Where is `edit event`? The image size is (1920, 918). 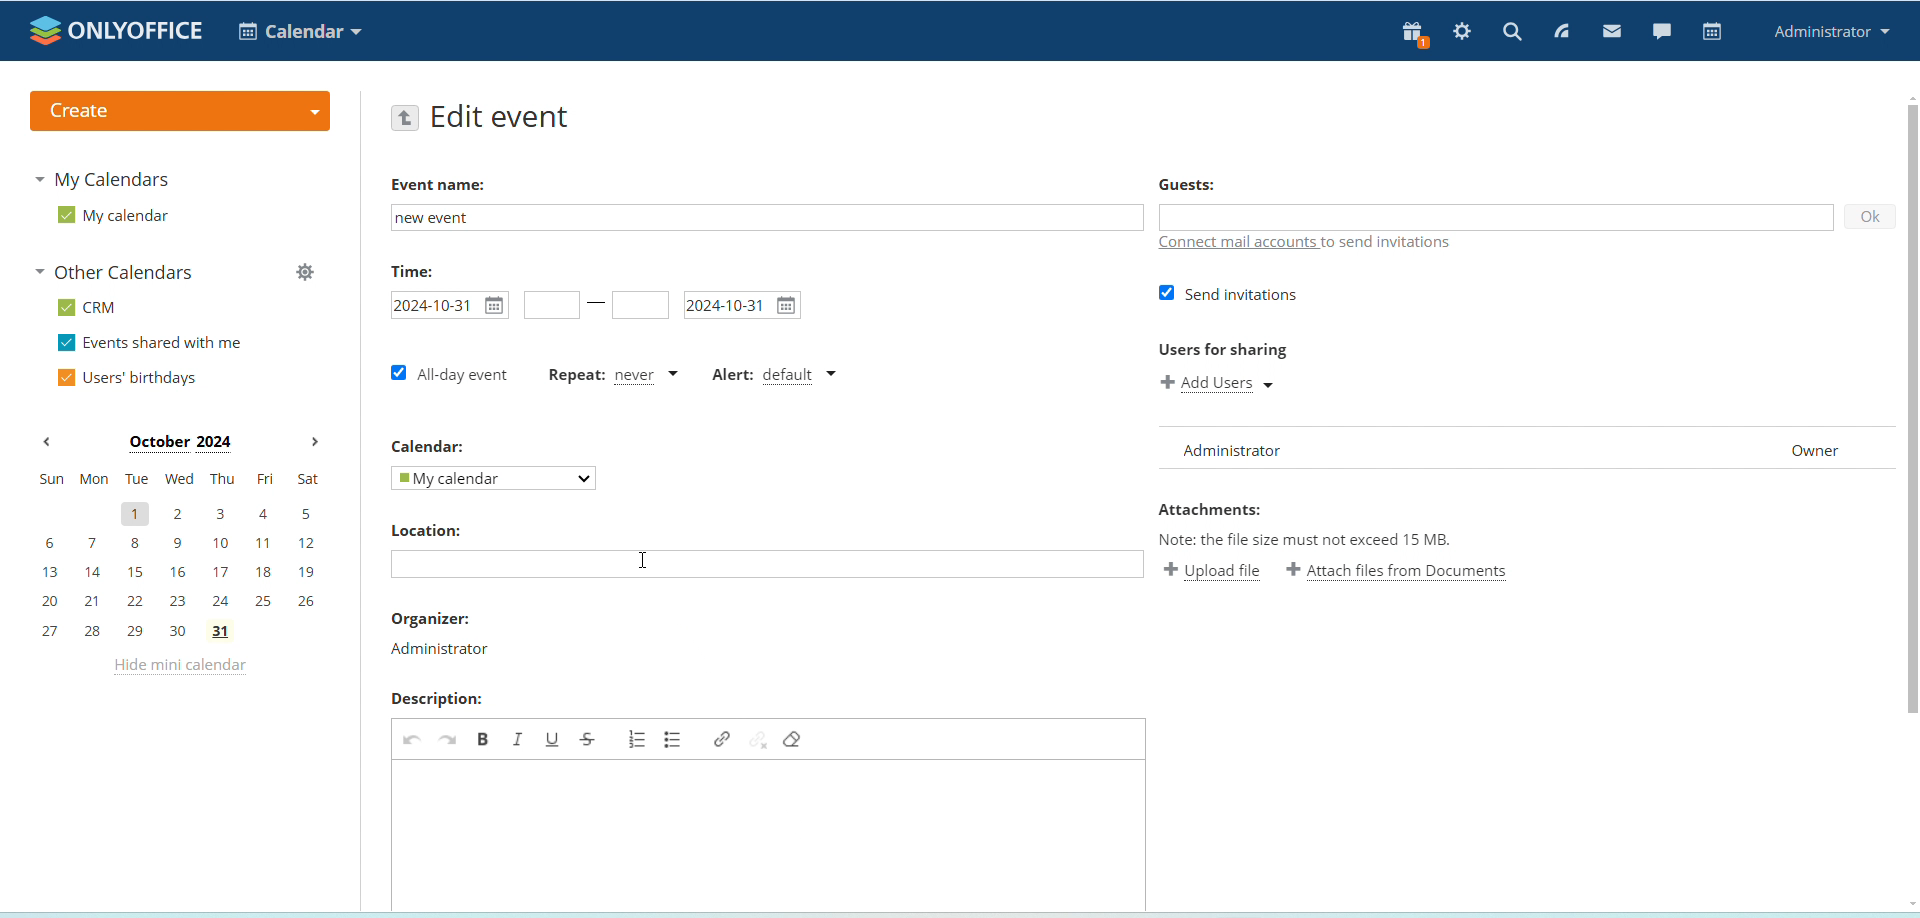
edit event is located at coordinates (502, 119).